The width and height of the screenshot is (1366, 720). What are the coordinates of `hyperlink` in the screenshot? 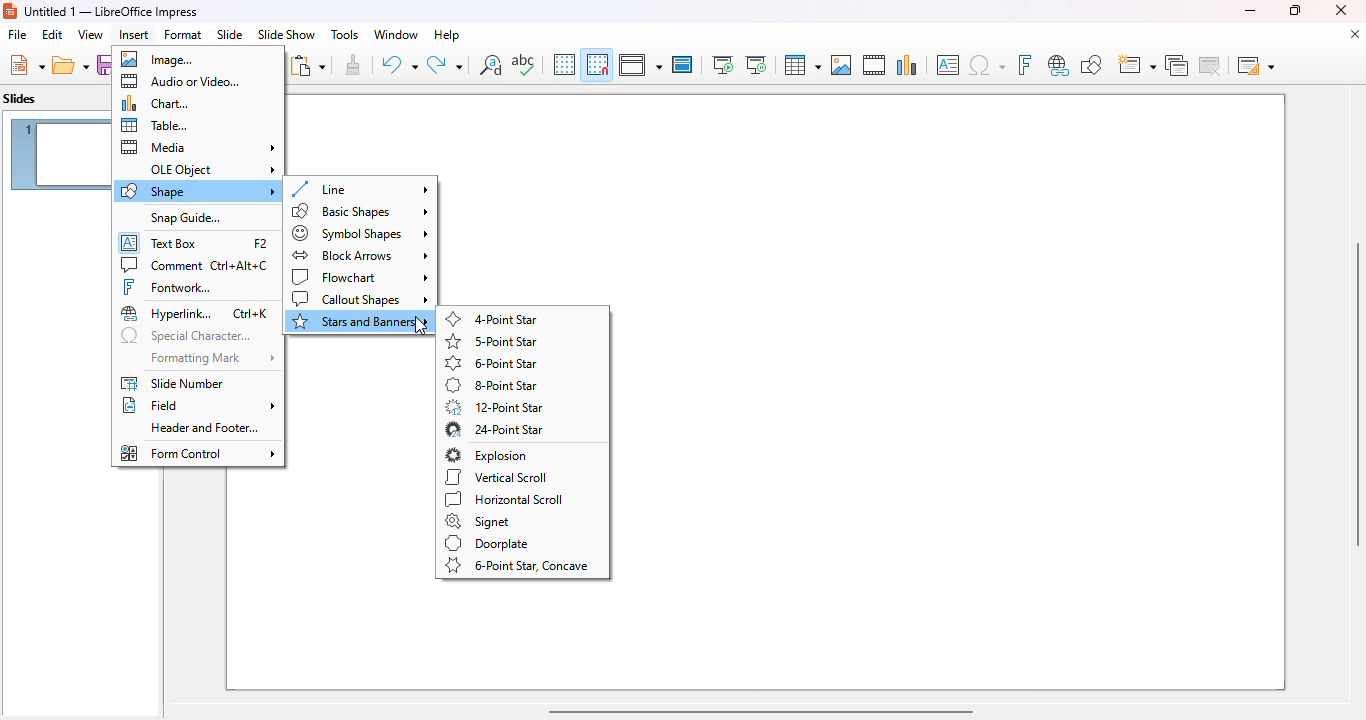 It's located at (195, 314).